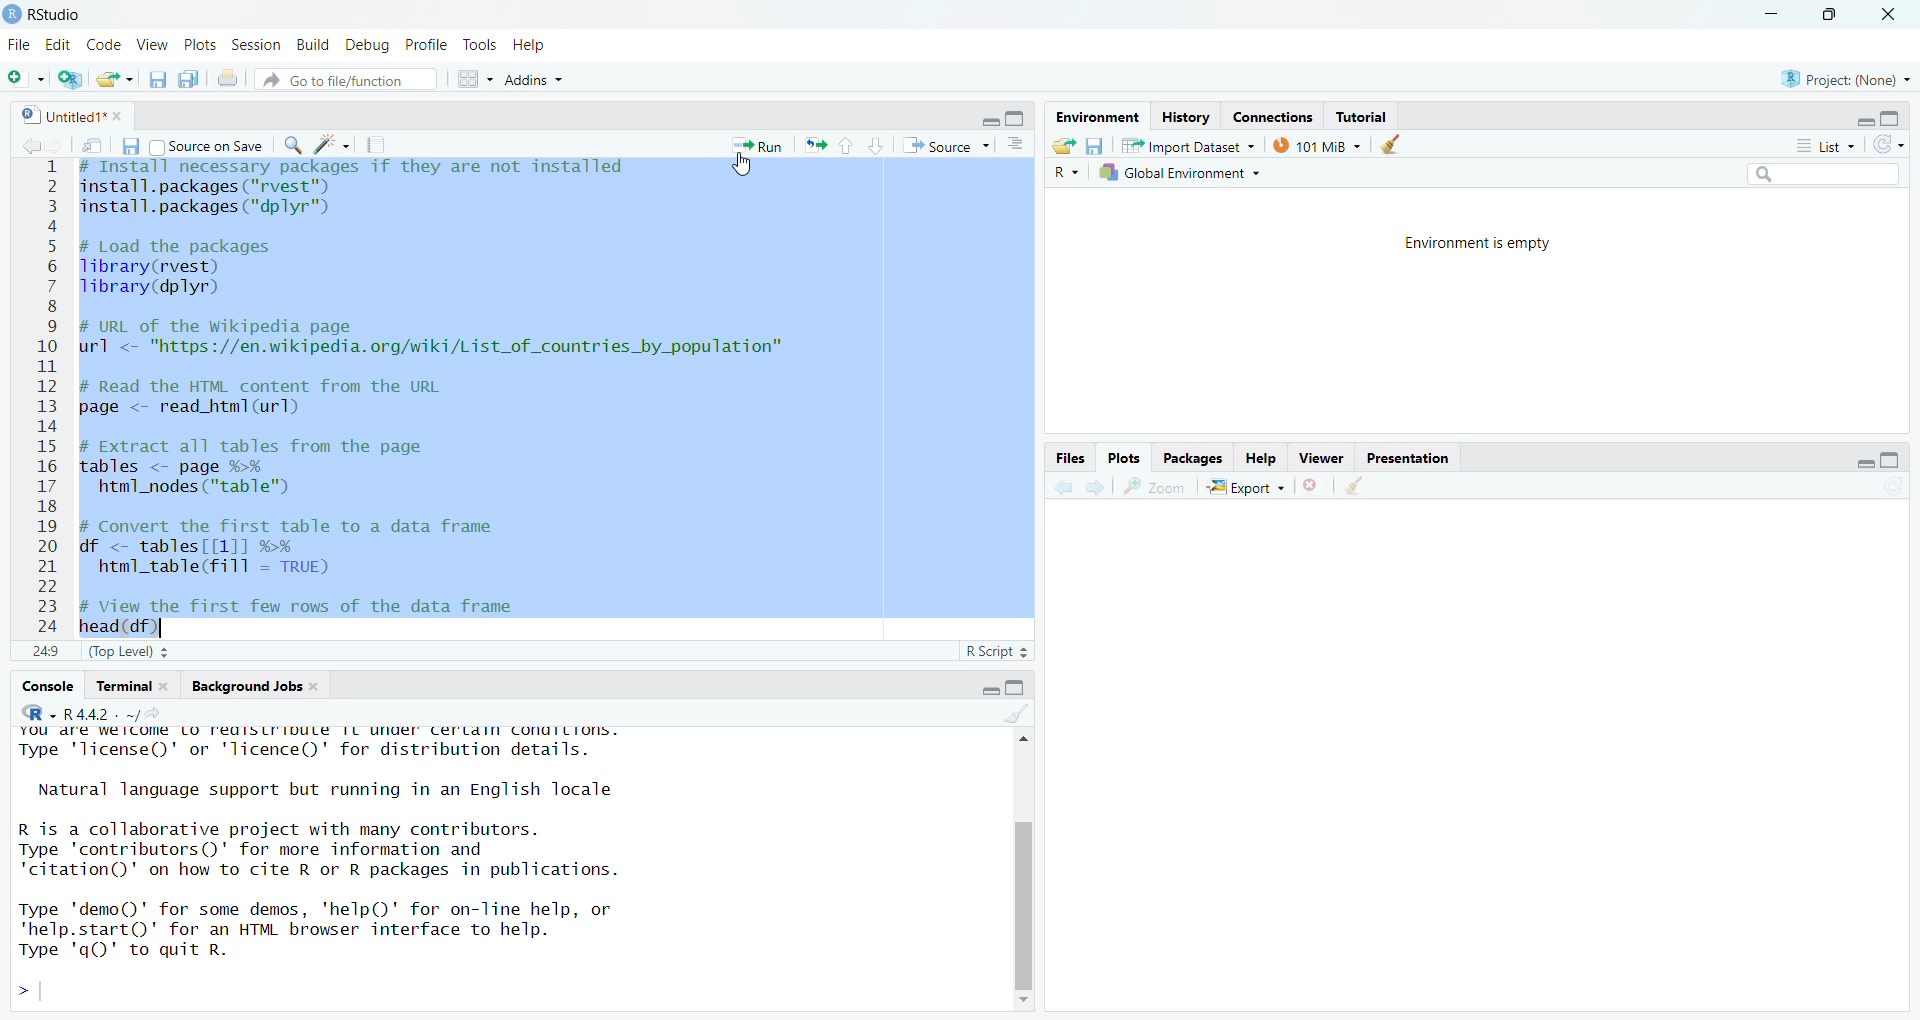 The height and width of the screenshot is (1020, 1920). What do you see at coordinates (989, 689) in the screenshot?
I see `minimize` at bounding box center [989, 689].